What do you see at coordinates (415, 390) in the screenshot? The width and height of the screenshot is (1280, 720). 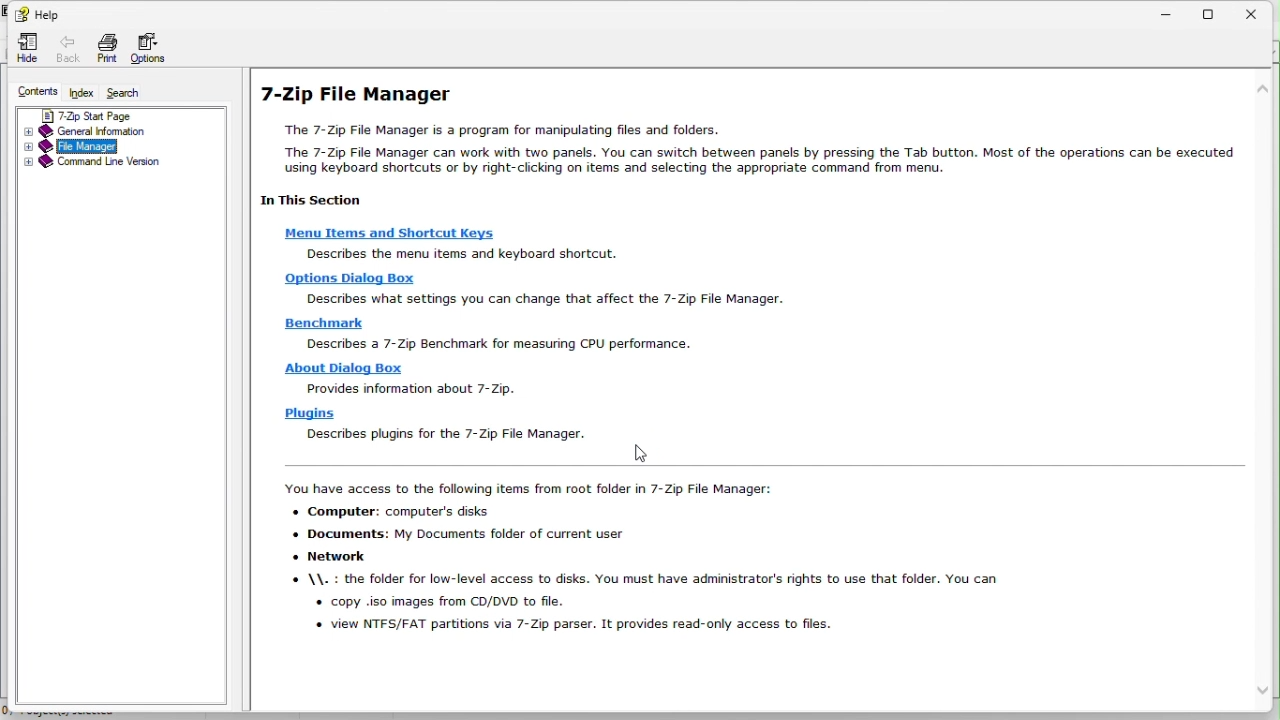 I see `provides information about 7zip` at bounding box center [415, 390].